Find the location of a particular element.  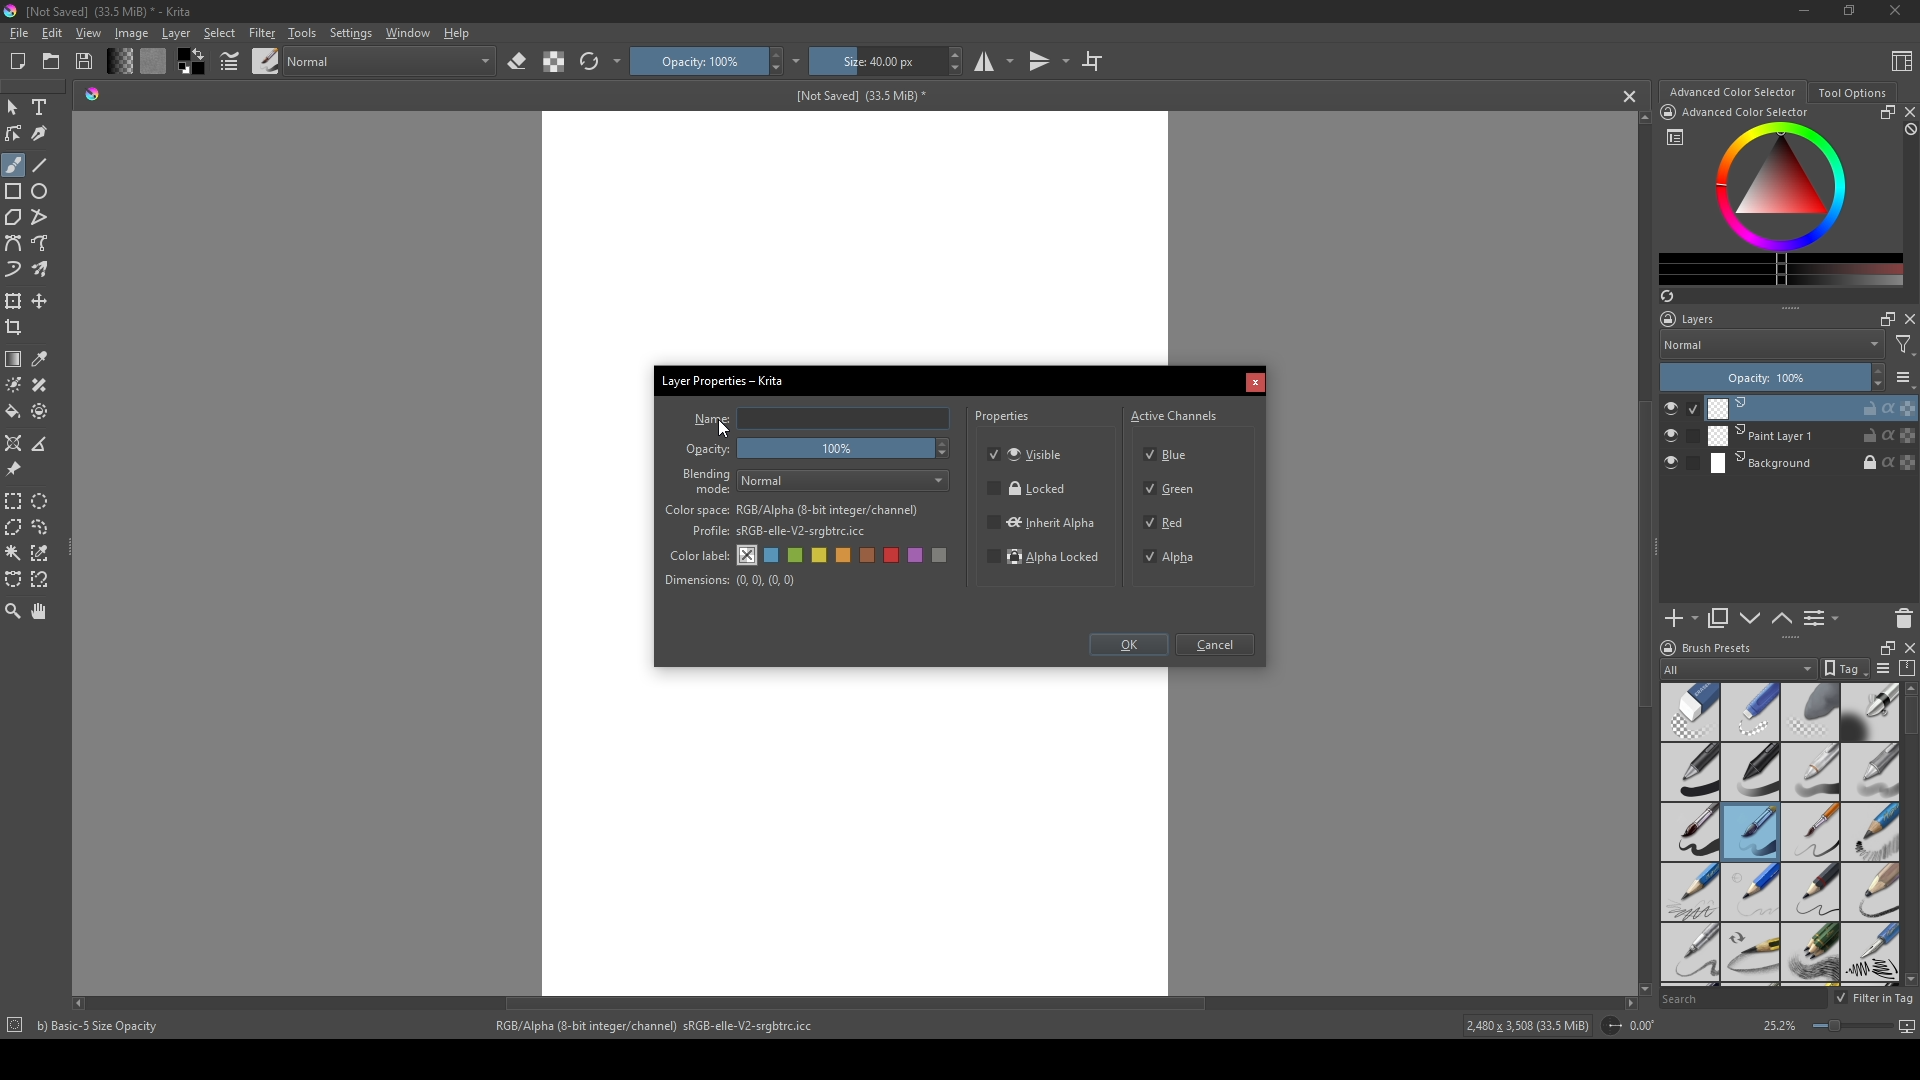

scroll bar is located at coordinates (1908, 717).